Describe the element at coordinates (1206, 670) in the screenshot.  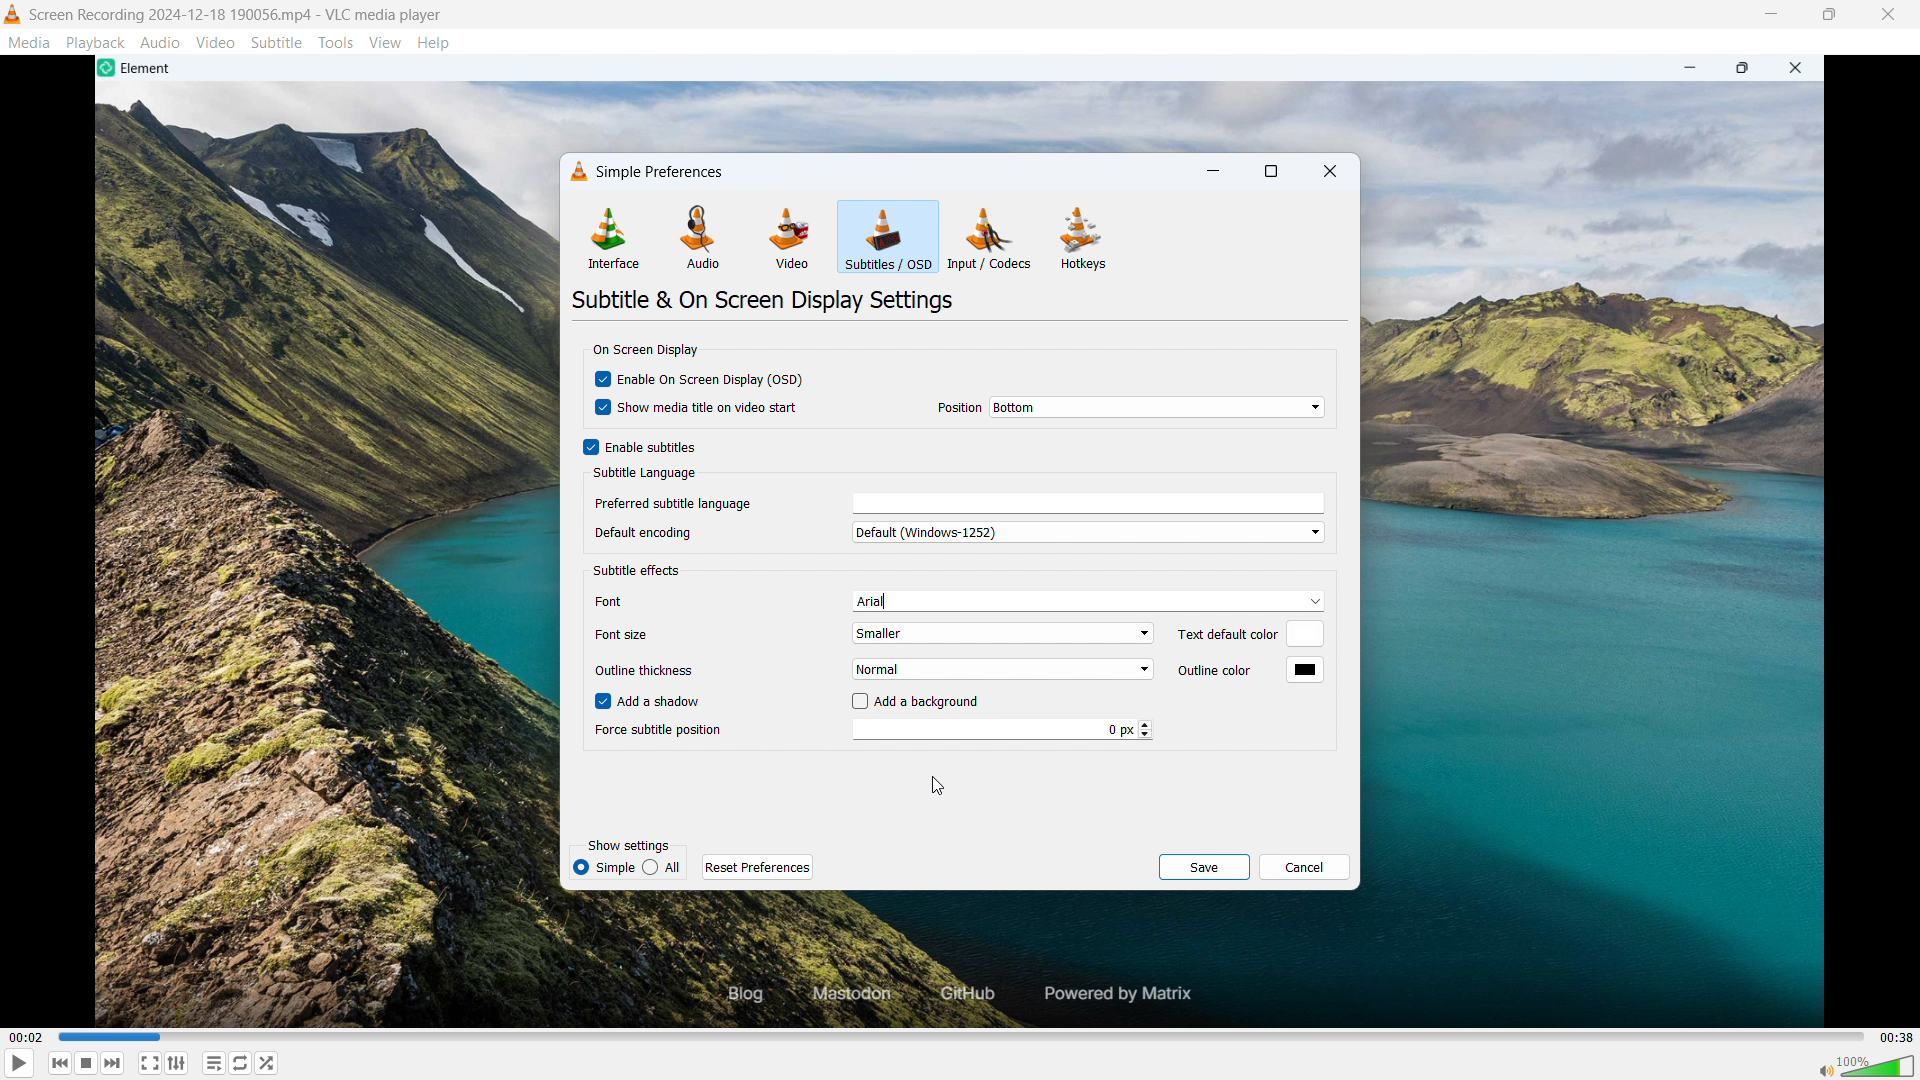
I see `outline color` at that location.